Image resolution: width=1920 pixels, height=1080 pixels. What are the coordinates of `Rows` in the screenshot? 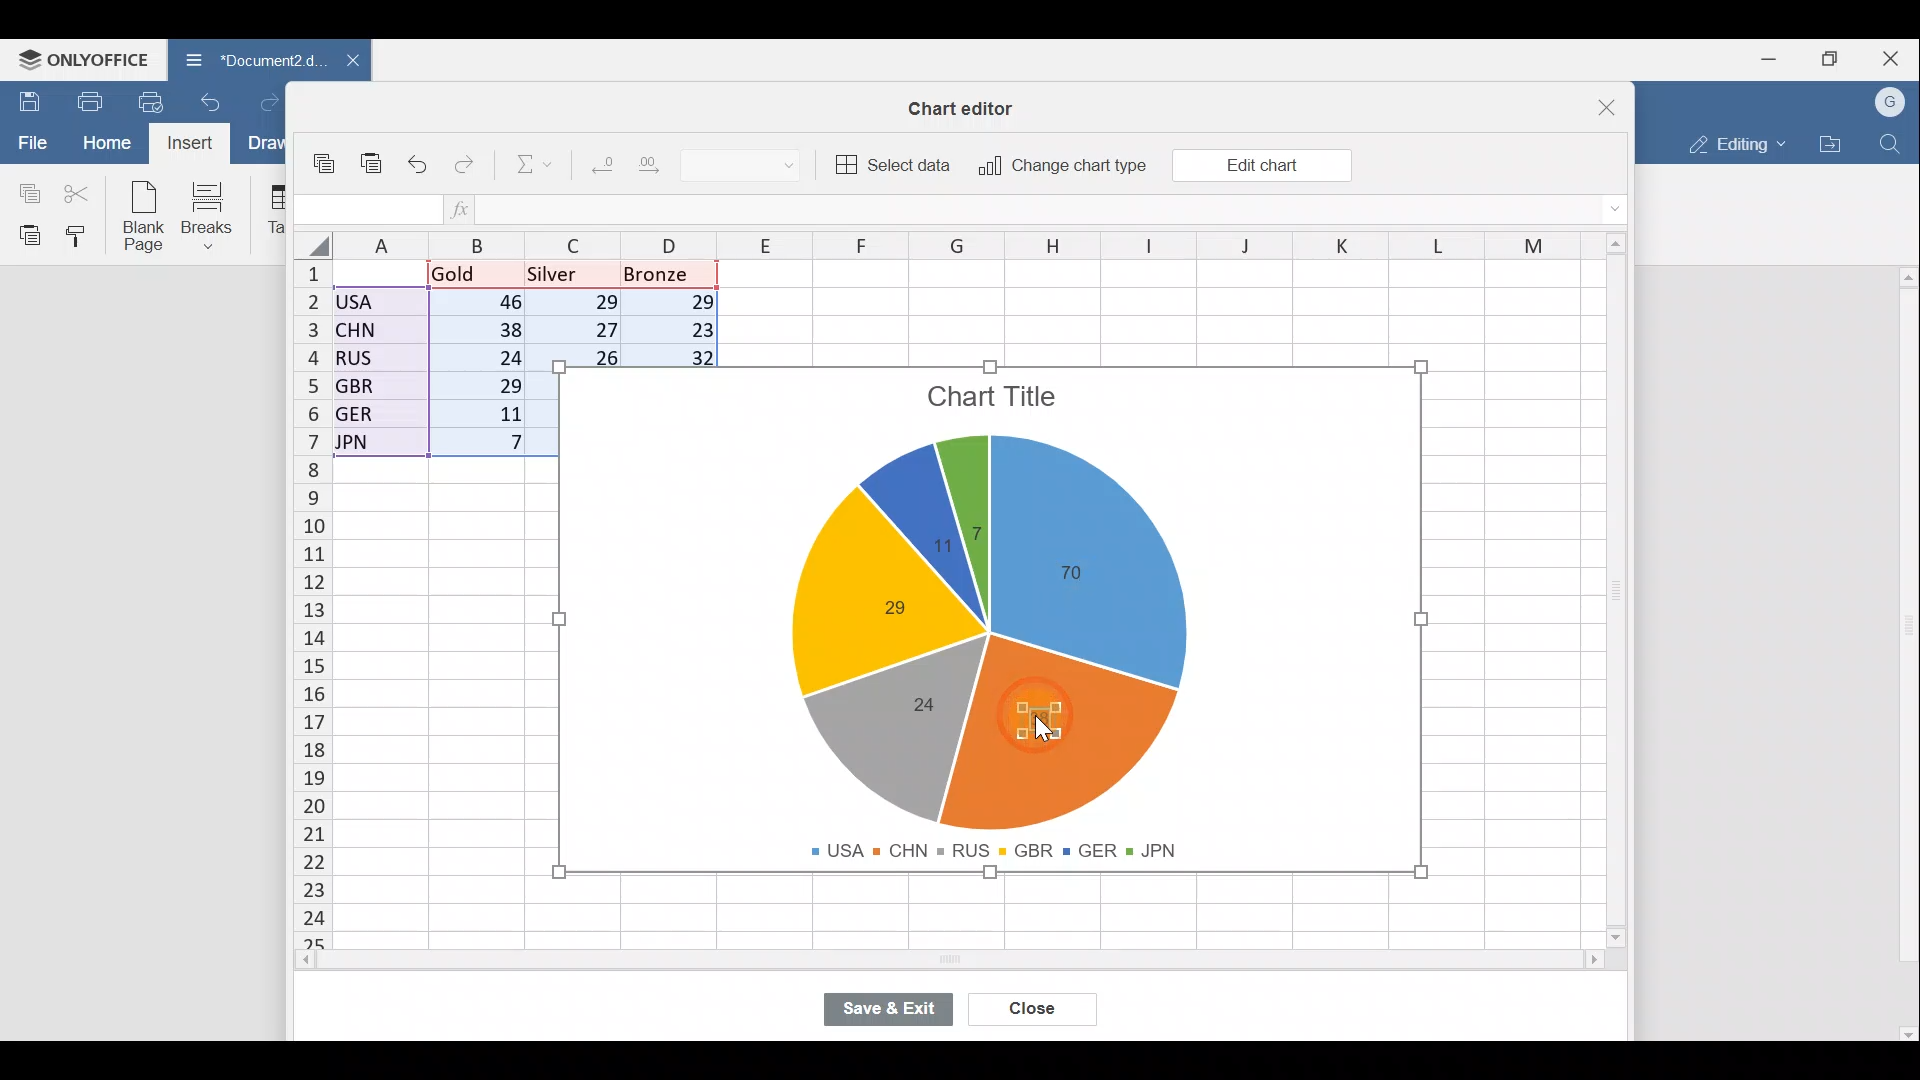 It's located at (313, 592).